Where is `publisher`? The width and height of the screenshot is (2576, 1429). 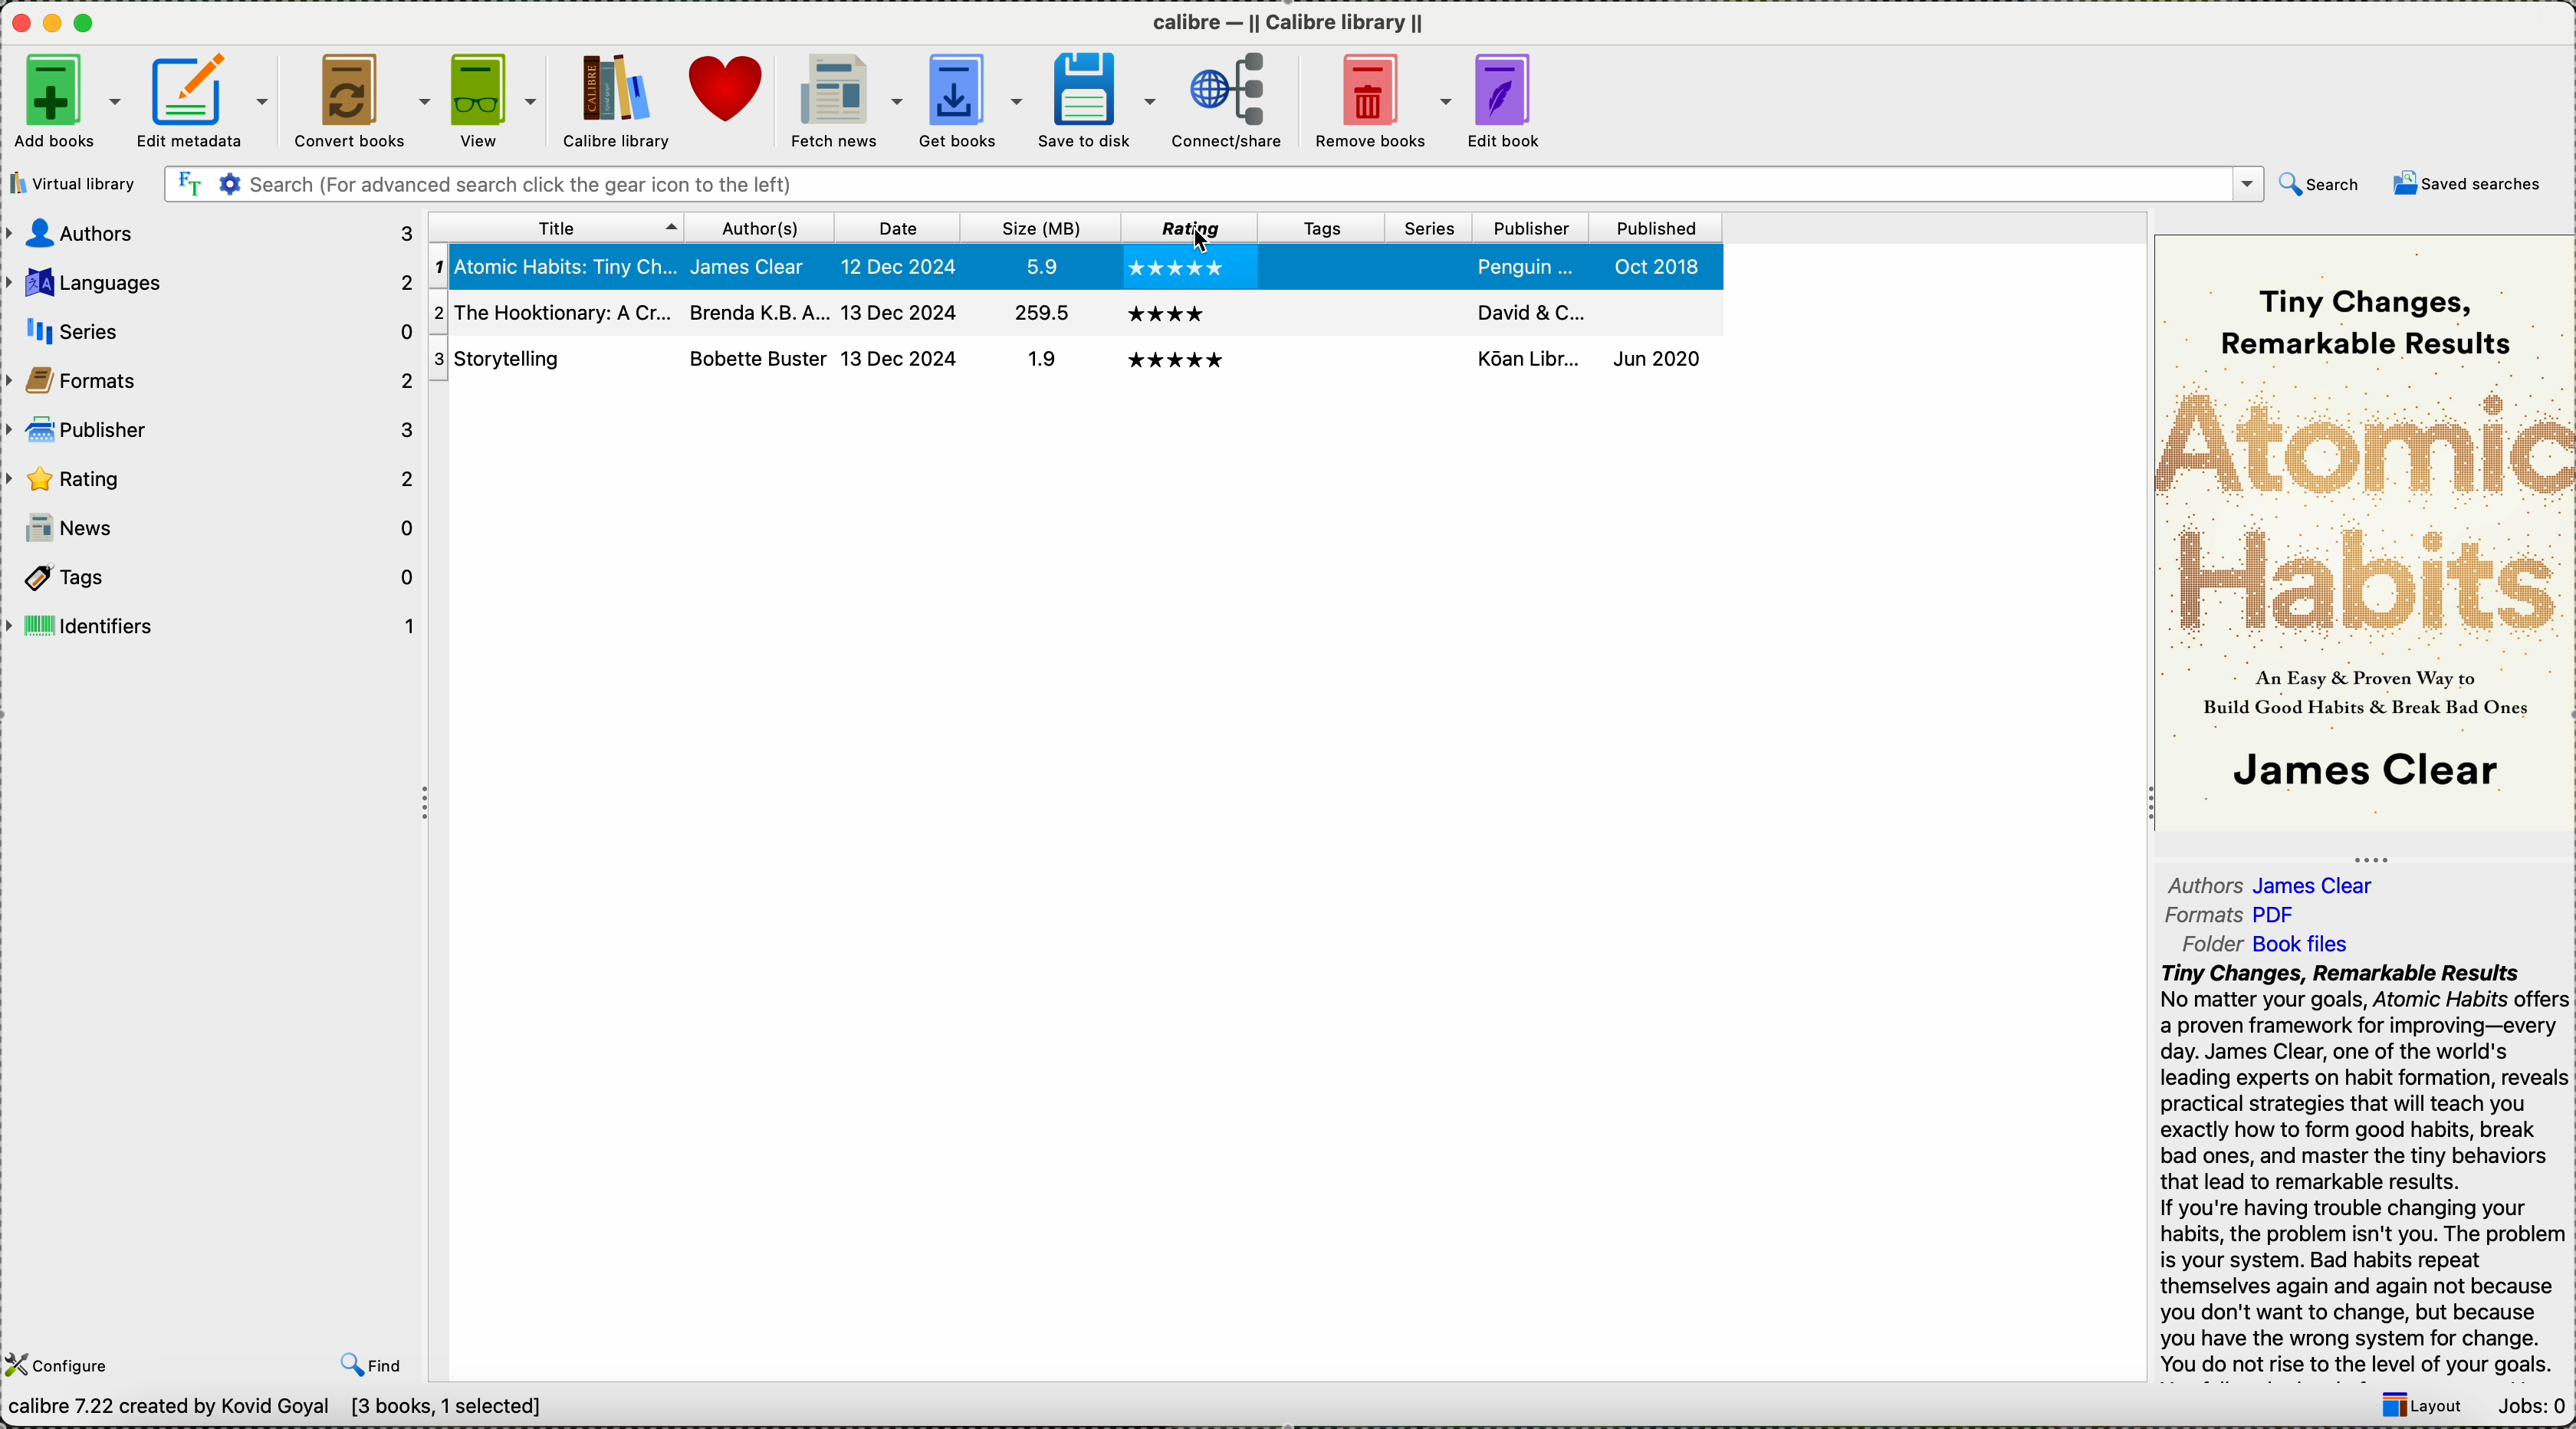 publisher is located at coordinates (1531, 225).